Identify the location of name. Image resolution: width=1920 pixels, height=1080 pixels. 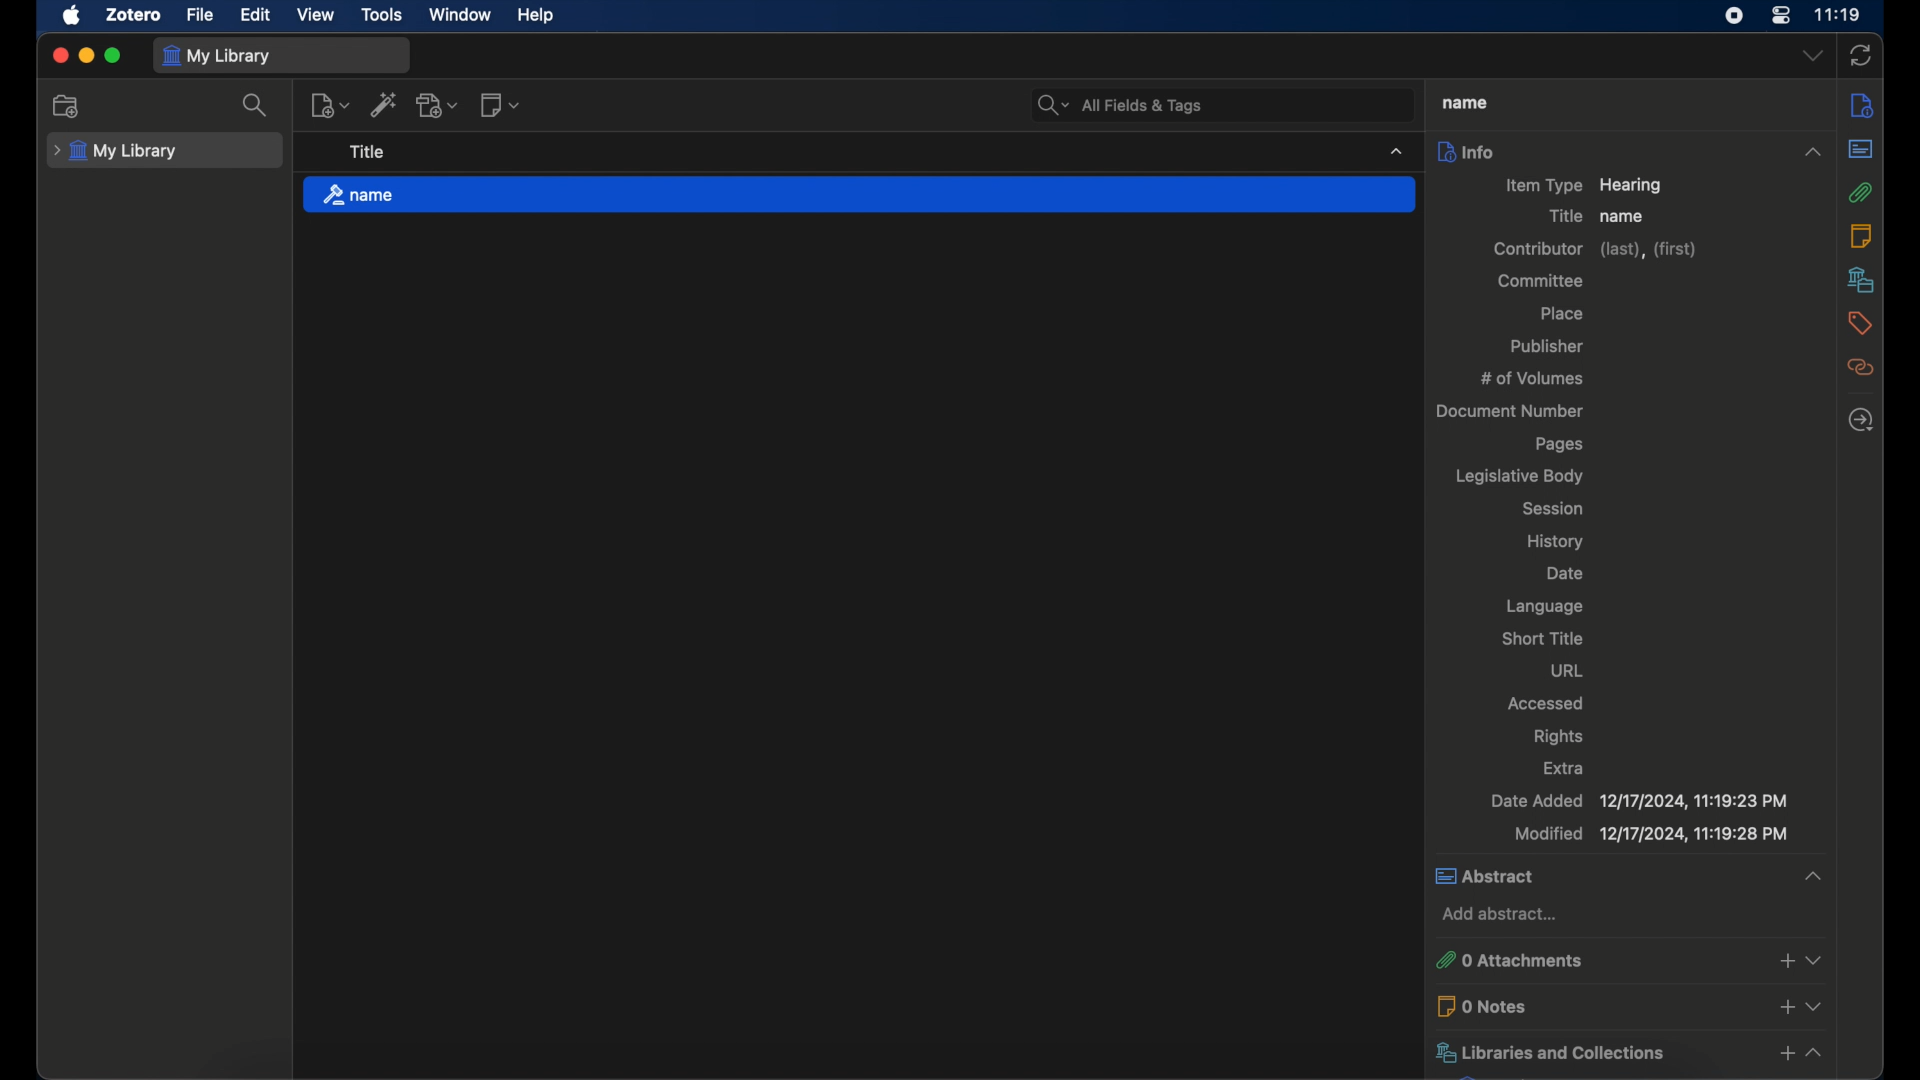
(862, 196).